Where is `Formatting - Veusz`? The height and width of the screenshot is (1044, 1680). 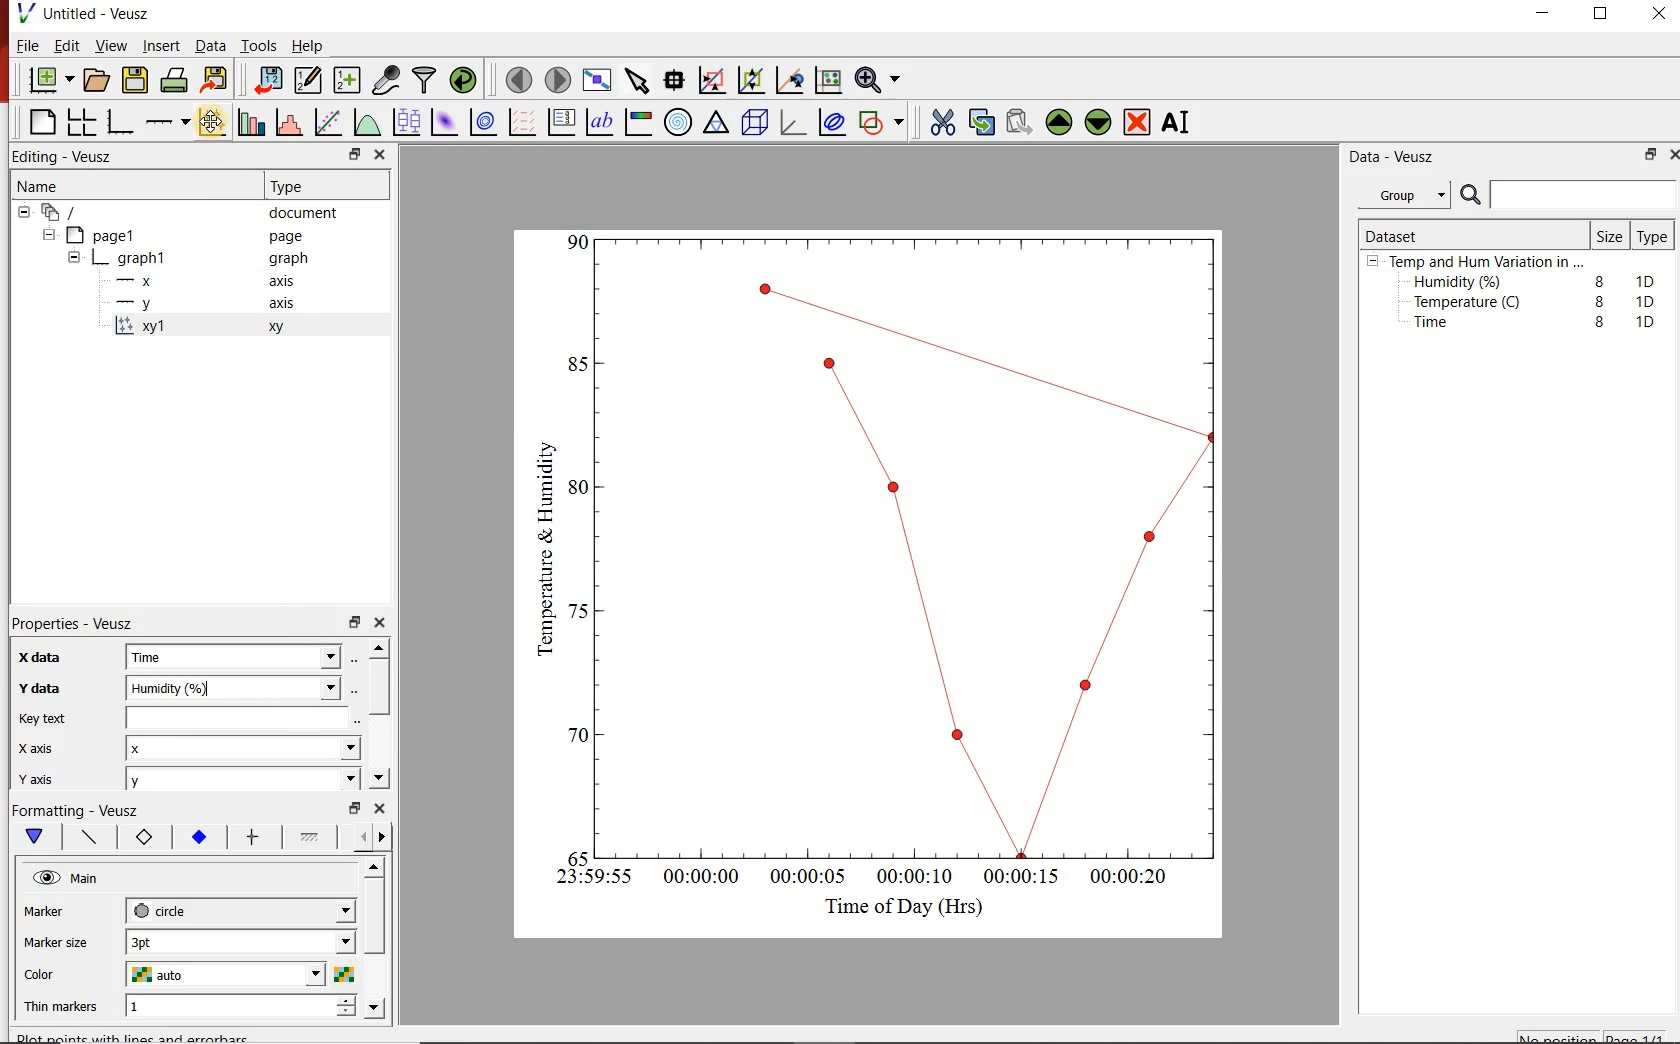
Formatting - Veusz is located at coordinates (80, 812).